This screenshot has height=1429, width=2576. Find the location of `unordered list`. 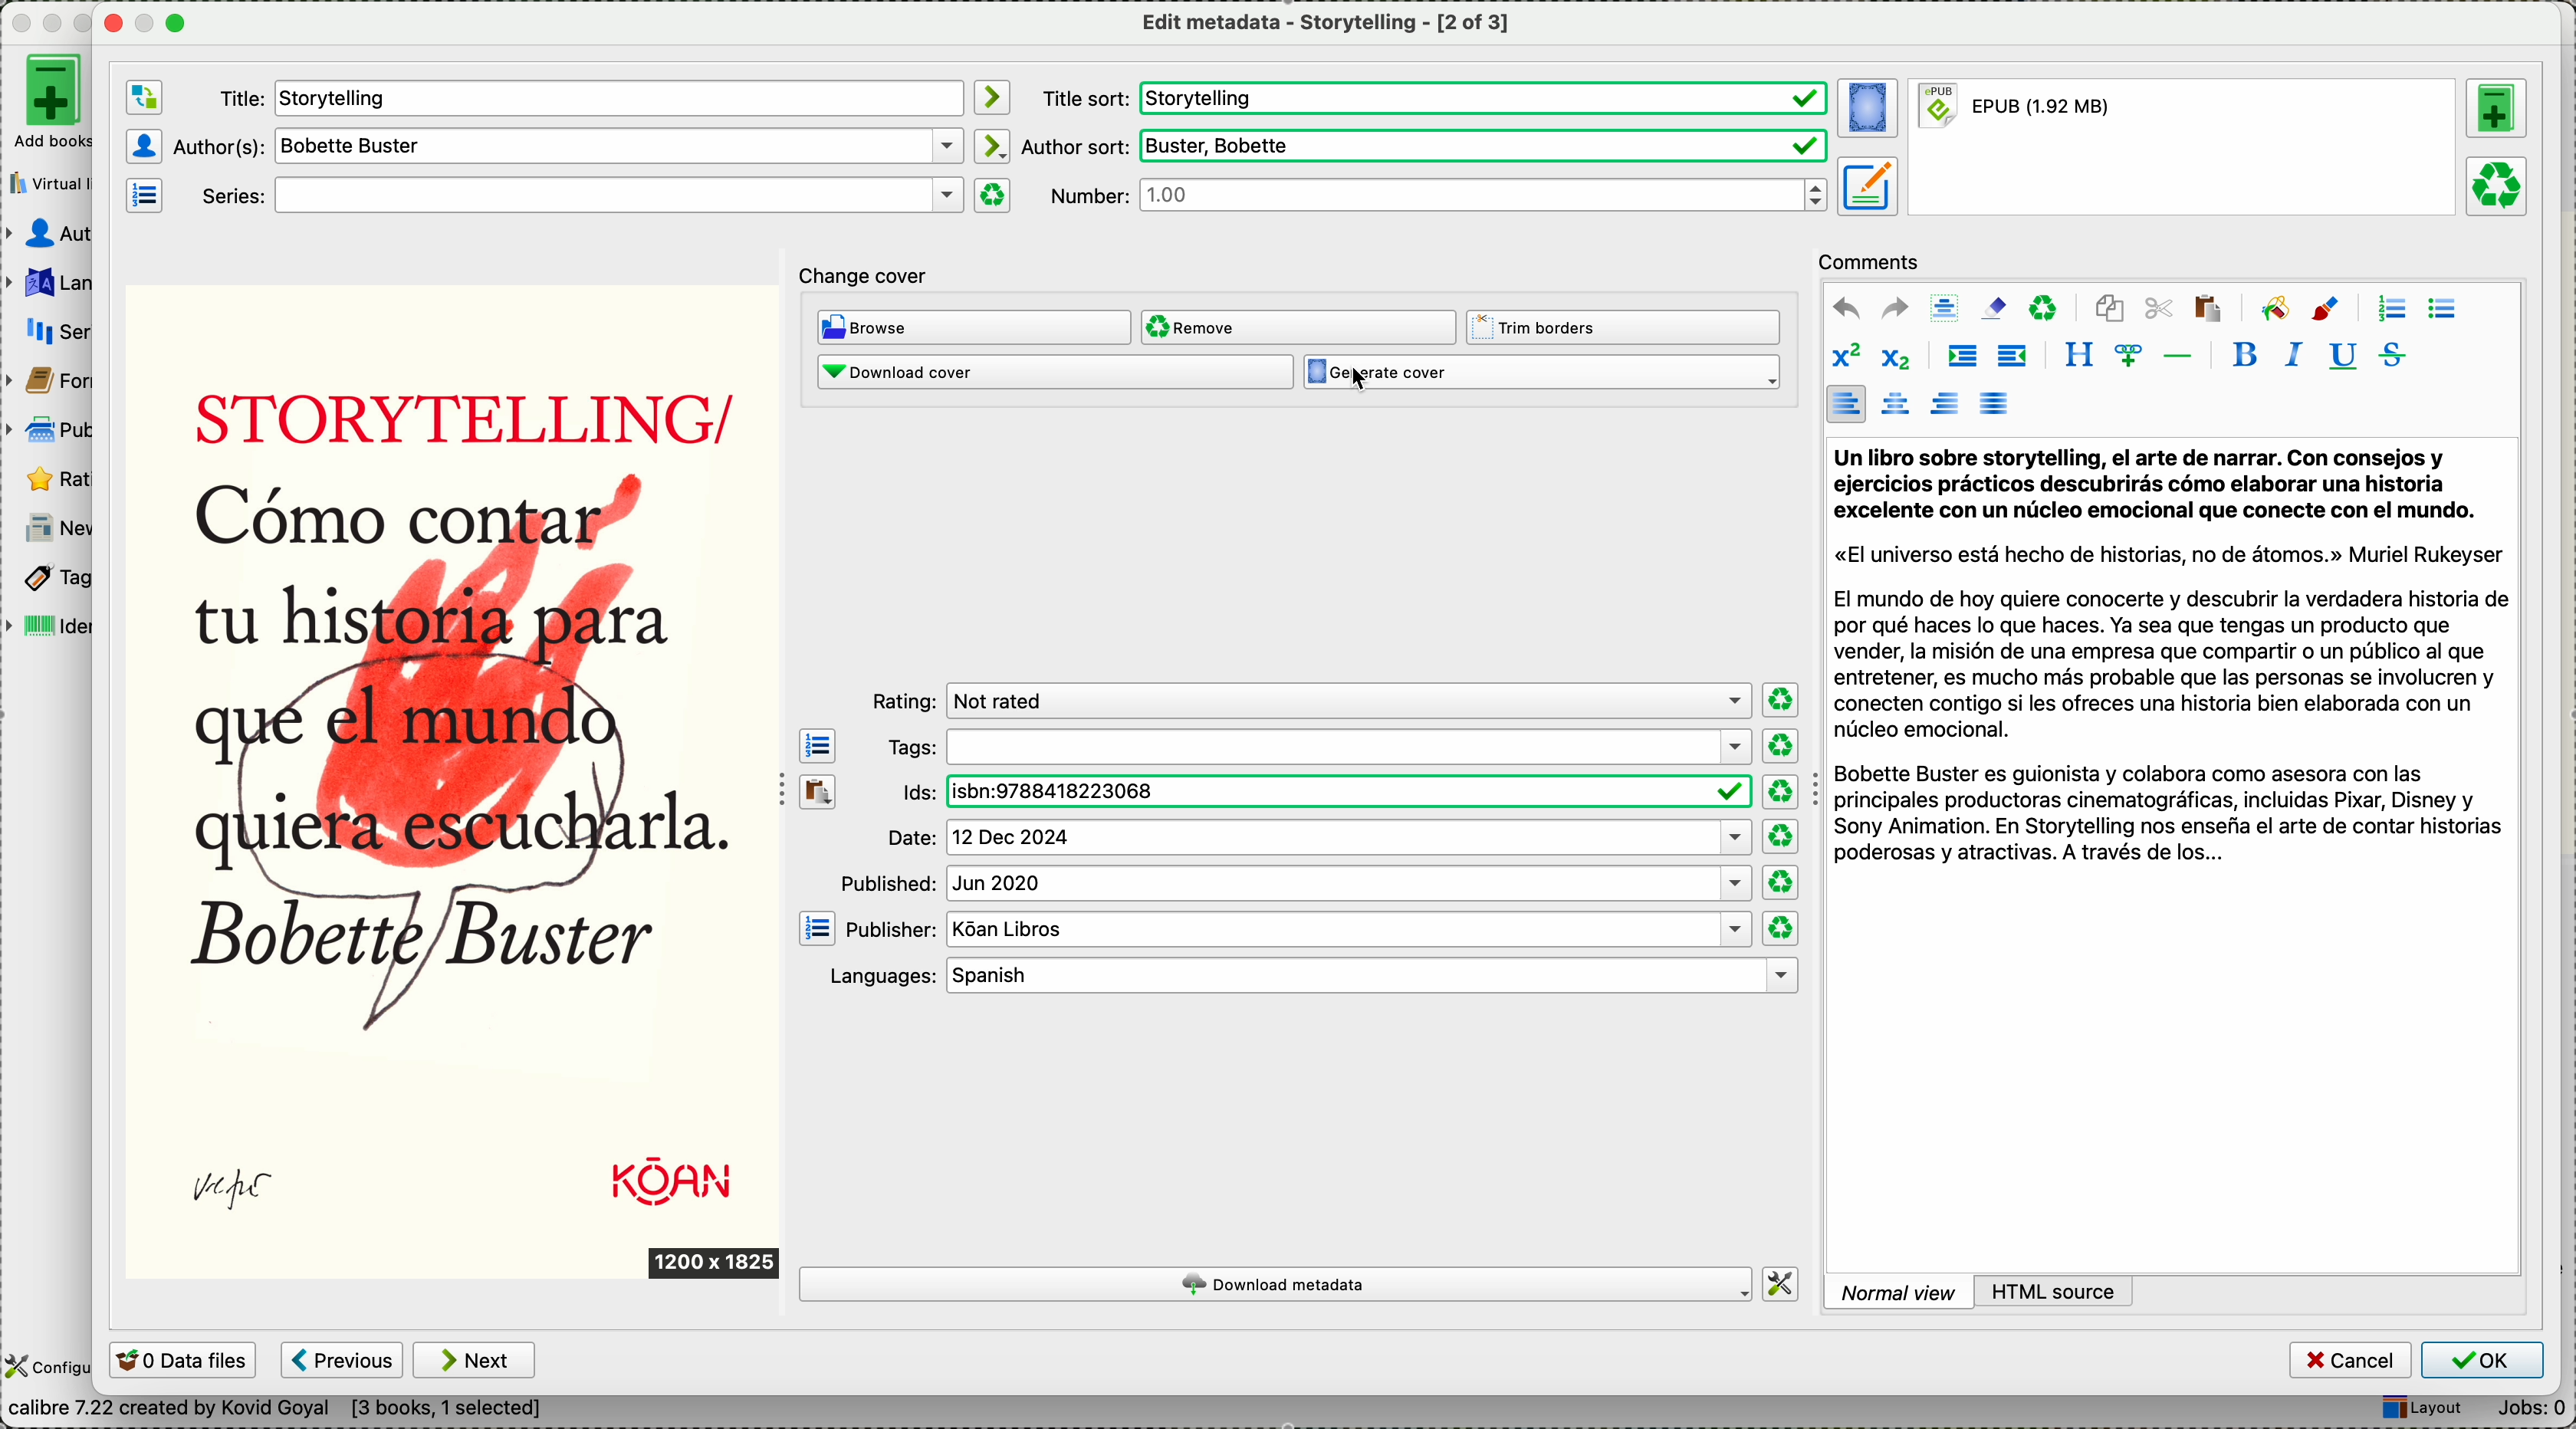

unordered list is located at coordinates (2442, 309).